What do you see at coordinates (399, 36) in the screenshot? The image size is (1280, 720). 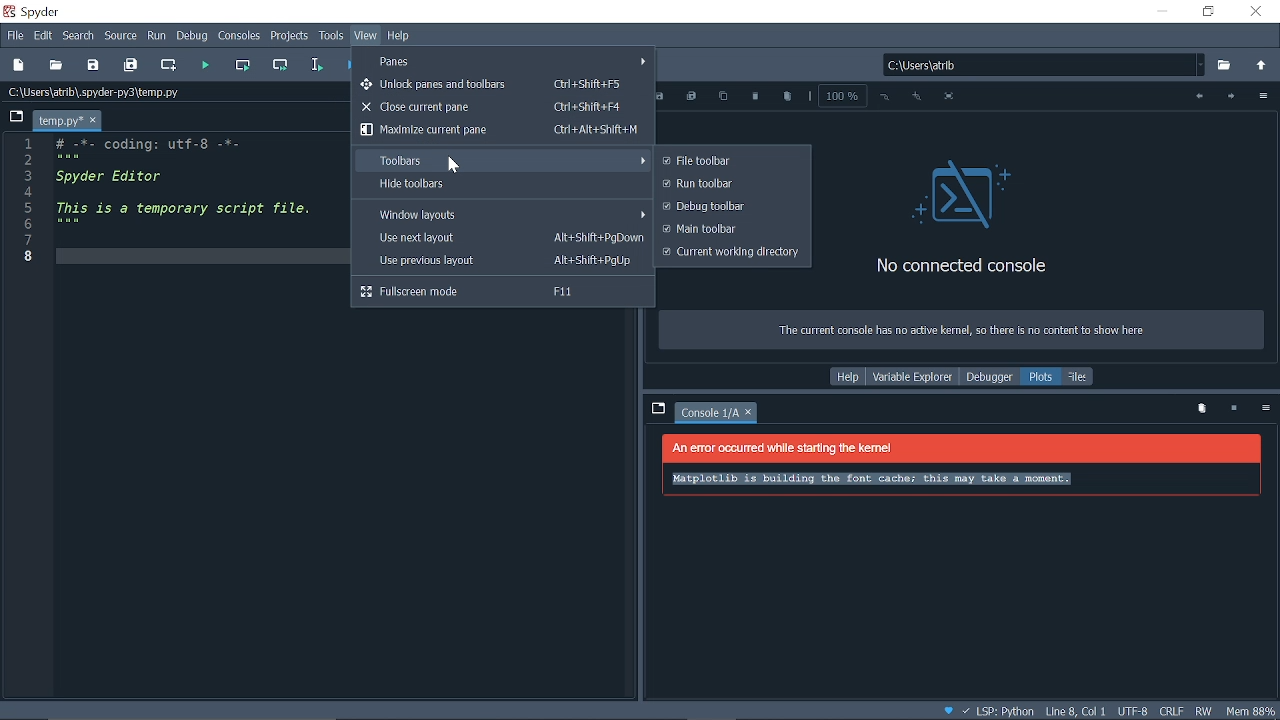 I see `Help` at bounding box center [399, 36].